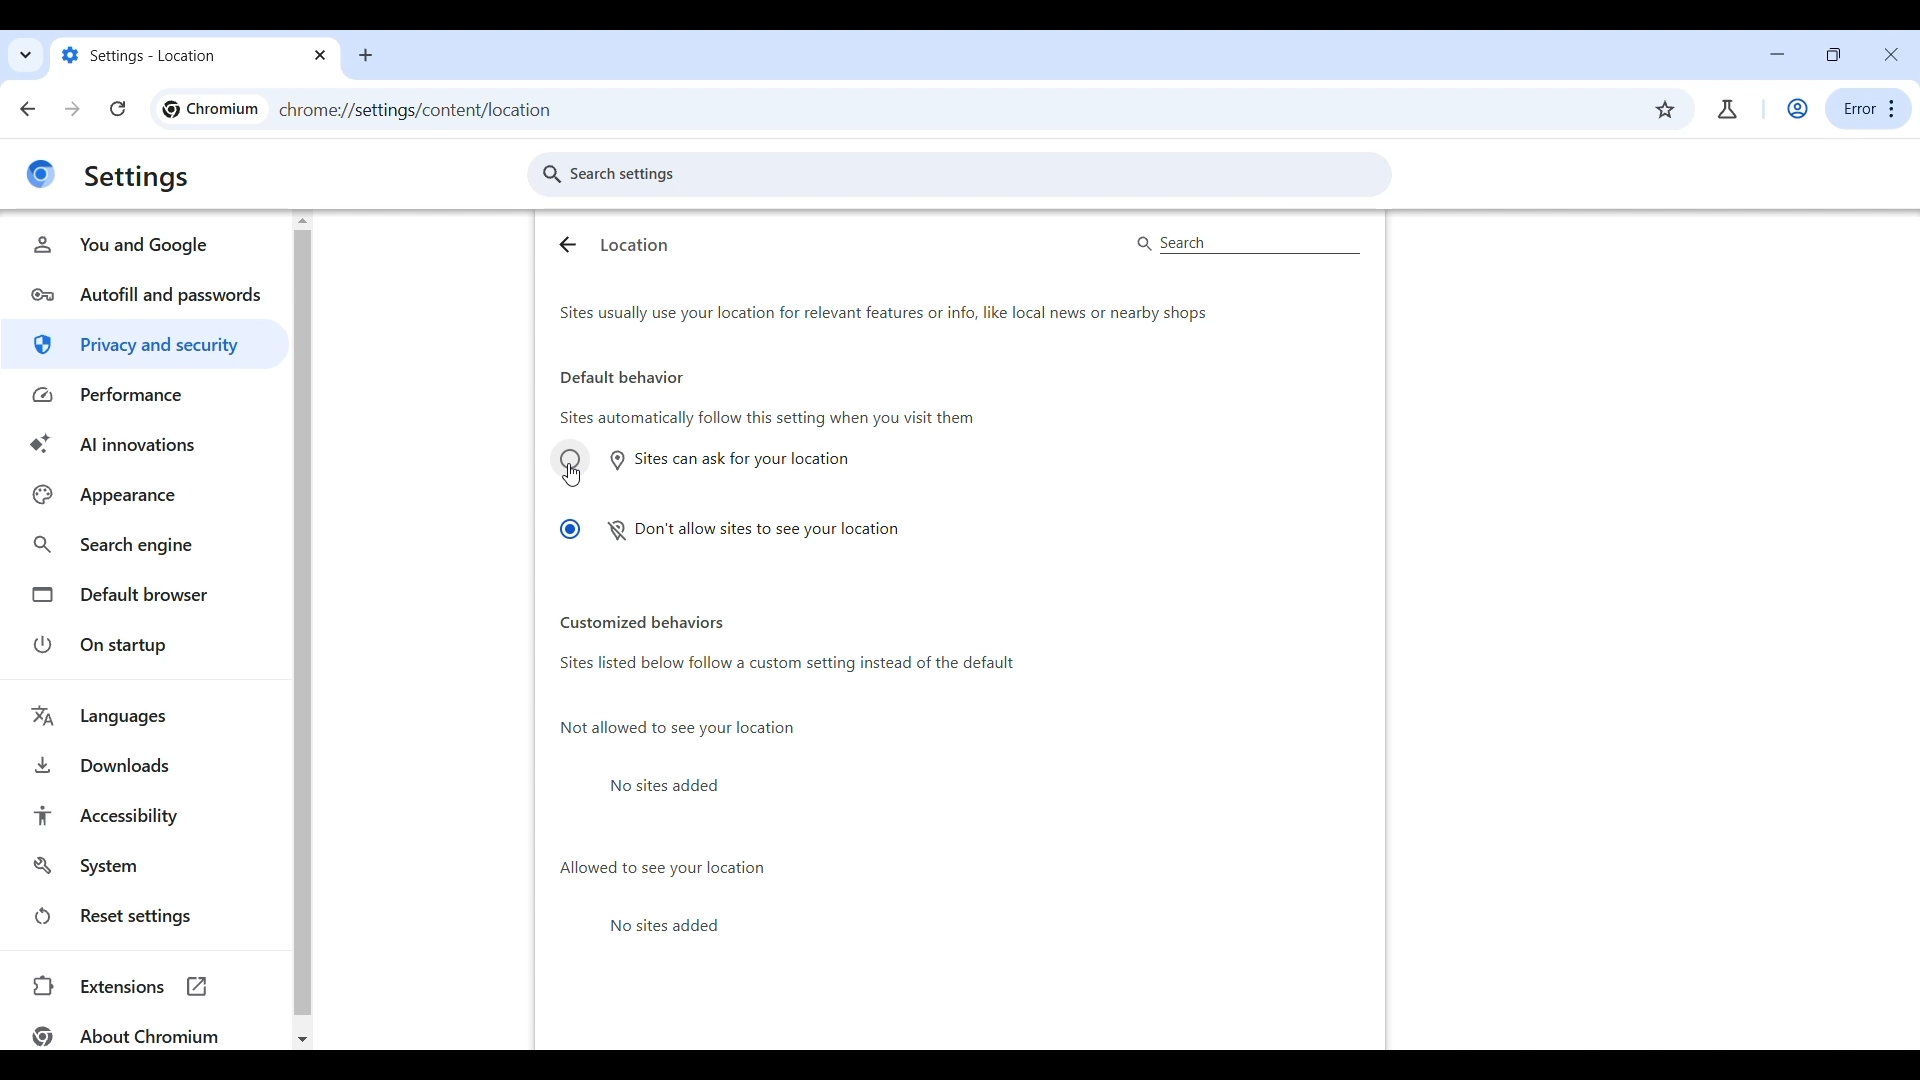 The image size is (1920, 1080). What do you see at coordinates (948, 673) in the screenshot?
I see `sites listed below follow a custom setting instead of the default` at bounding box center [948, 673].